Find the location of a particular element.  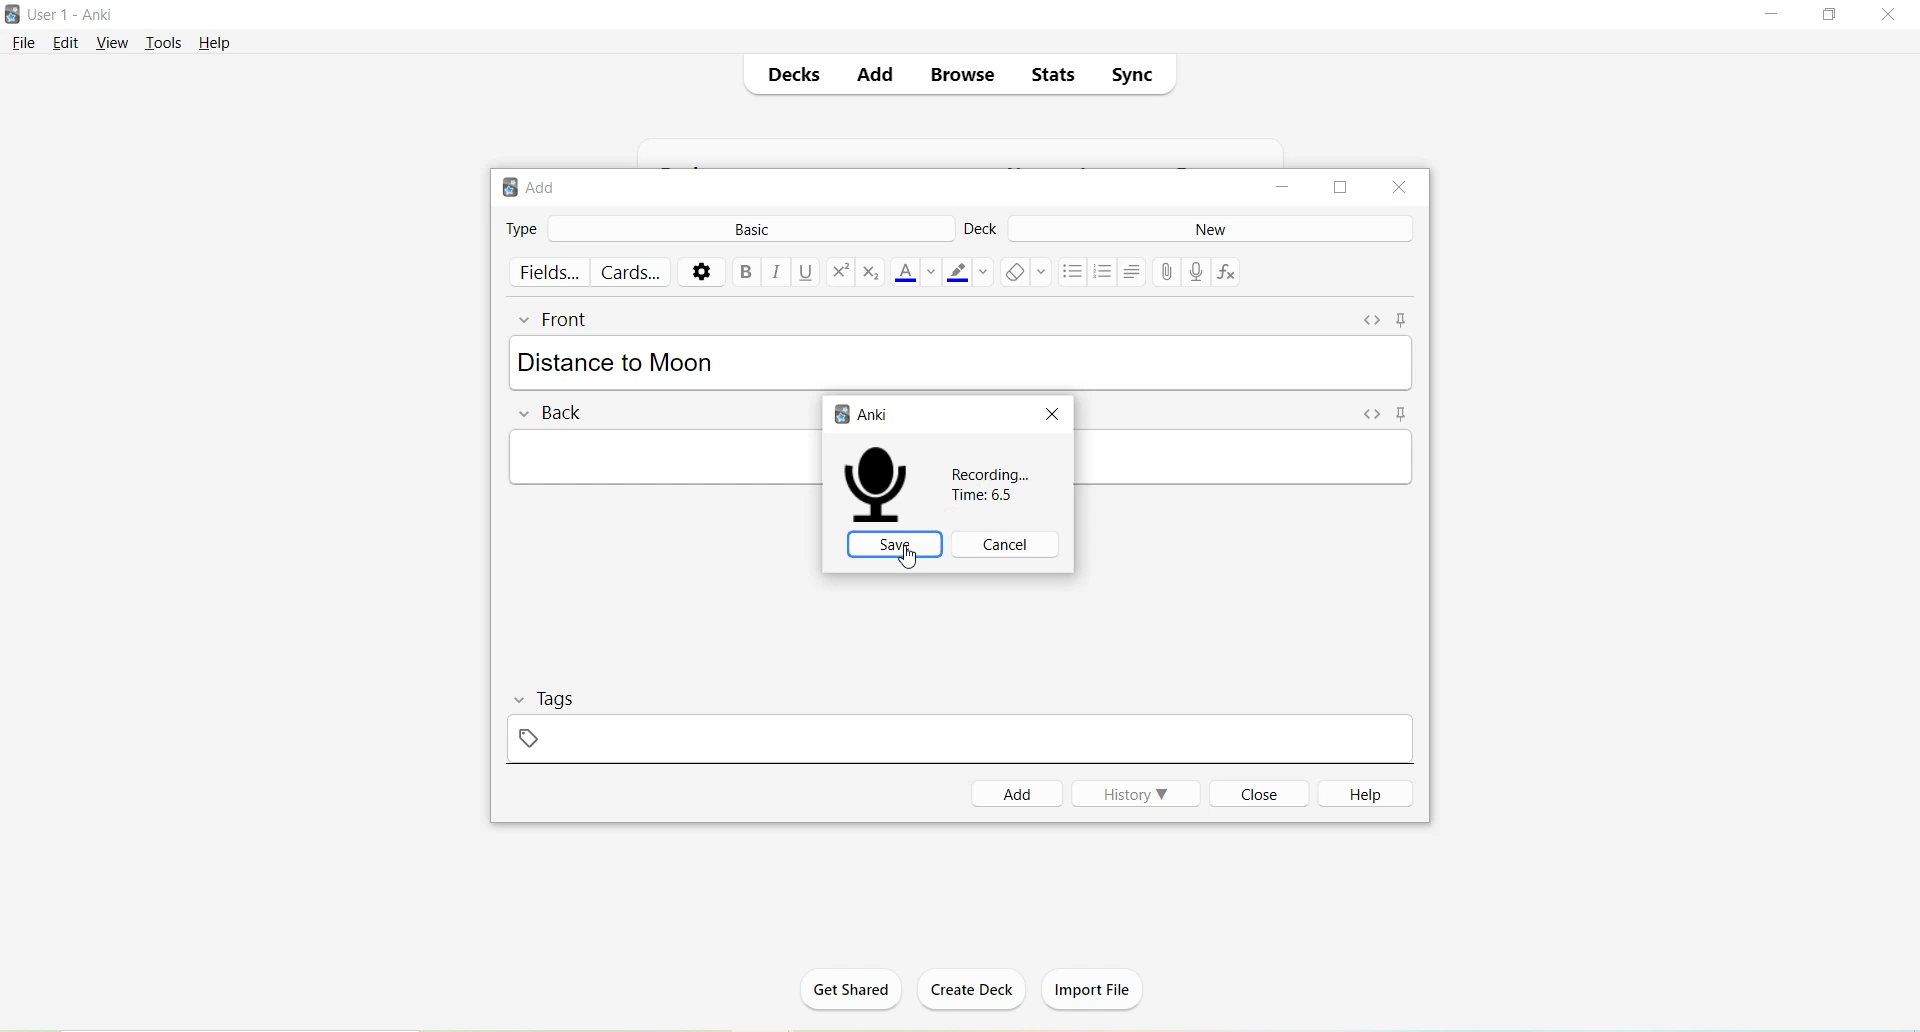

View is located at coordinates (113, 45).